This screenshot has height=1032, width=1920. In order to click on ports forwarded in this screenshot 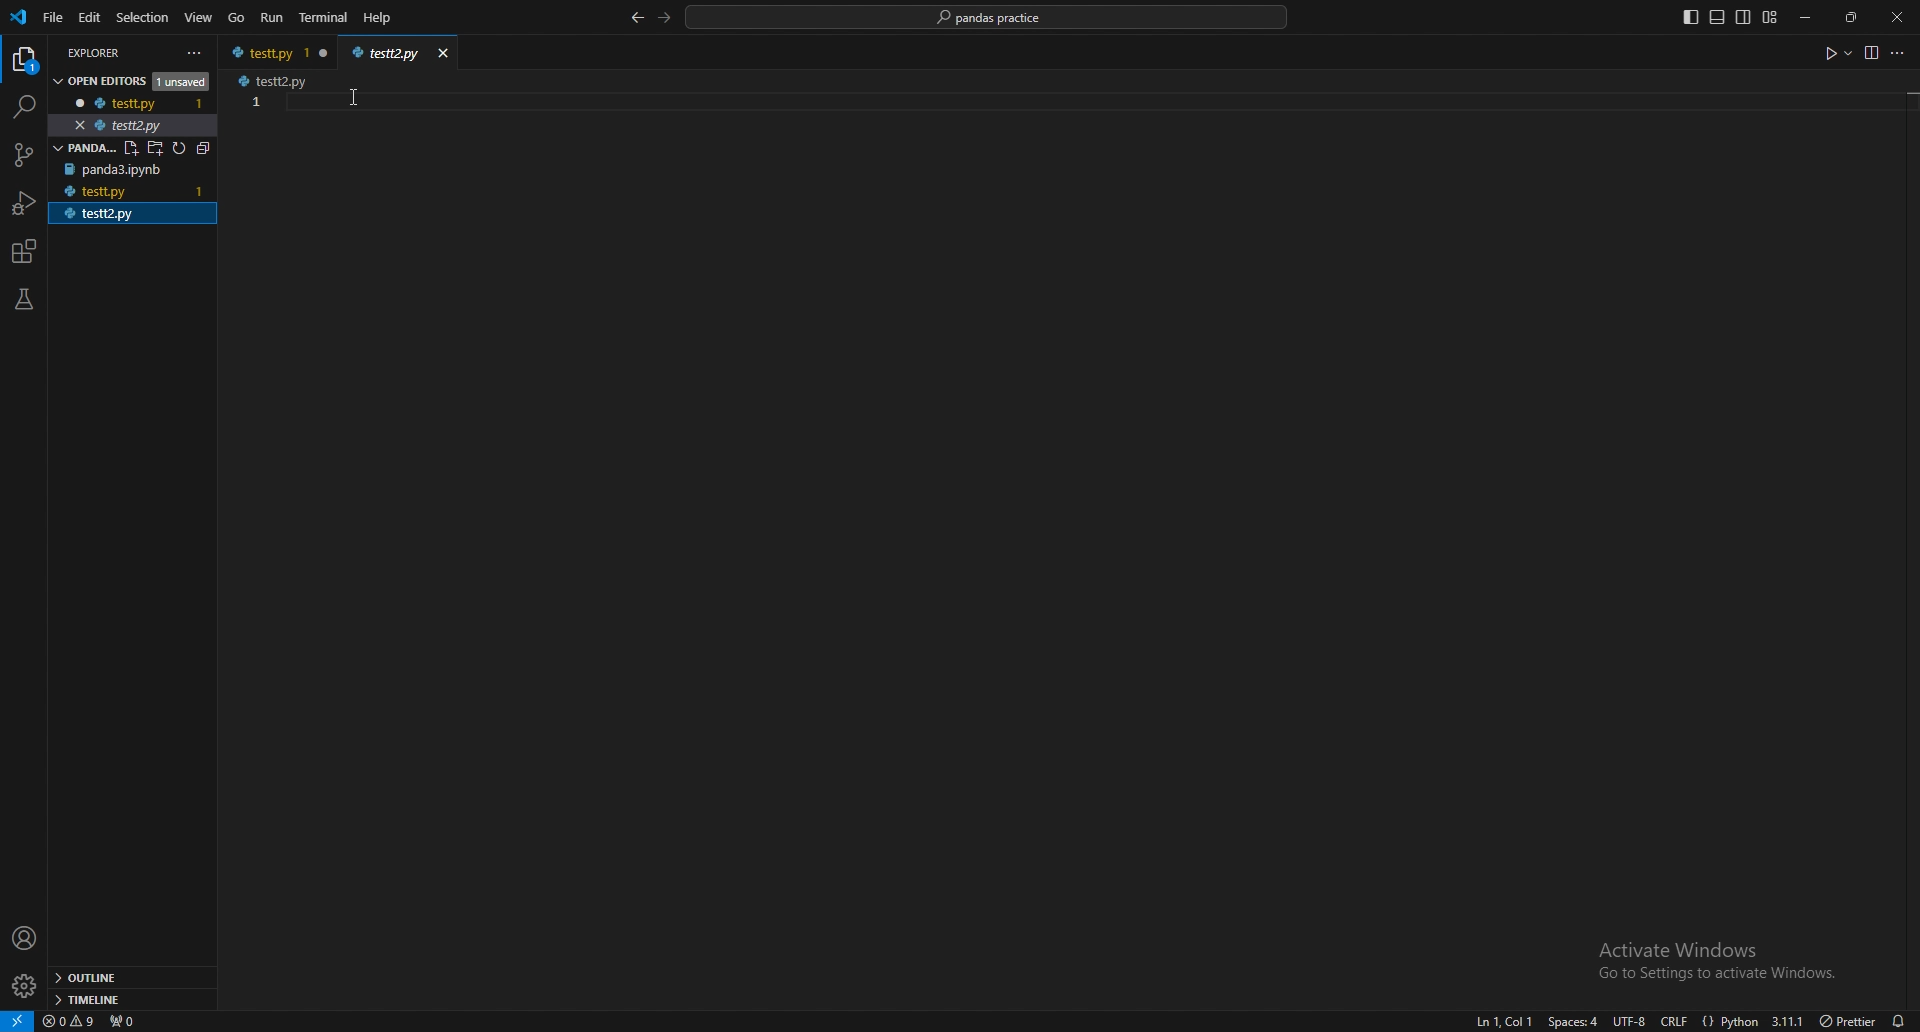, I will do `click(121, 1019)`.